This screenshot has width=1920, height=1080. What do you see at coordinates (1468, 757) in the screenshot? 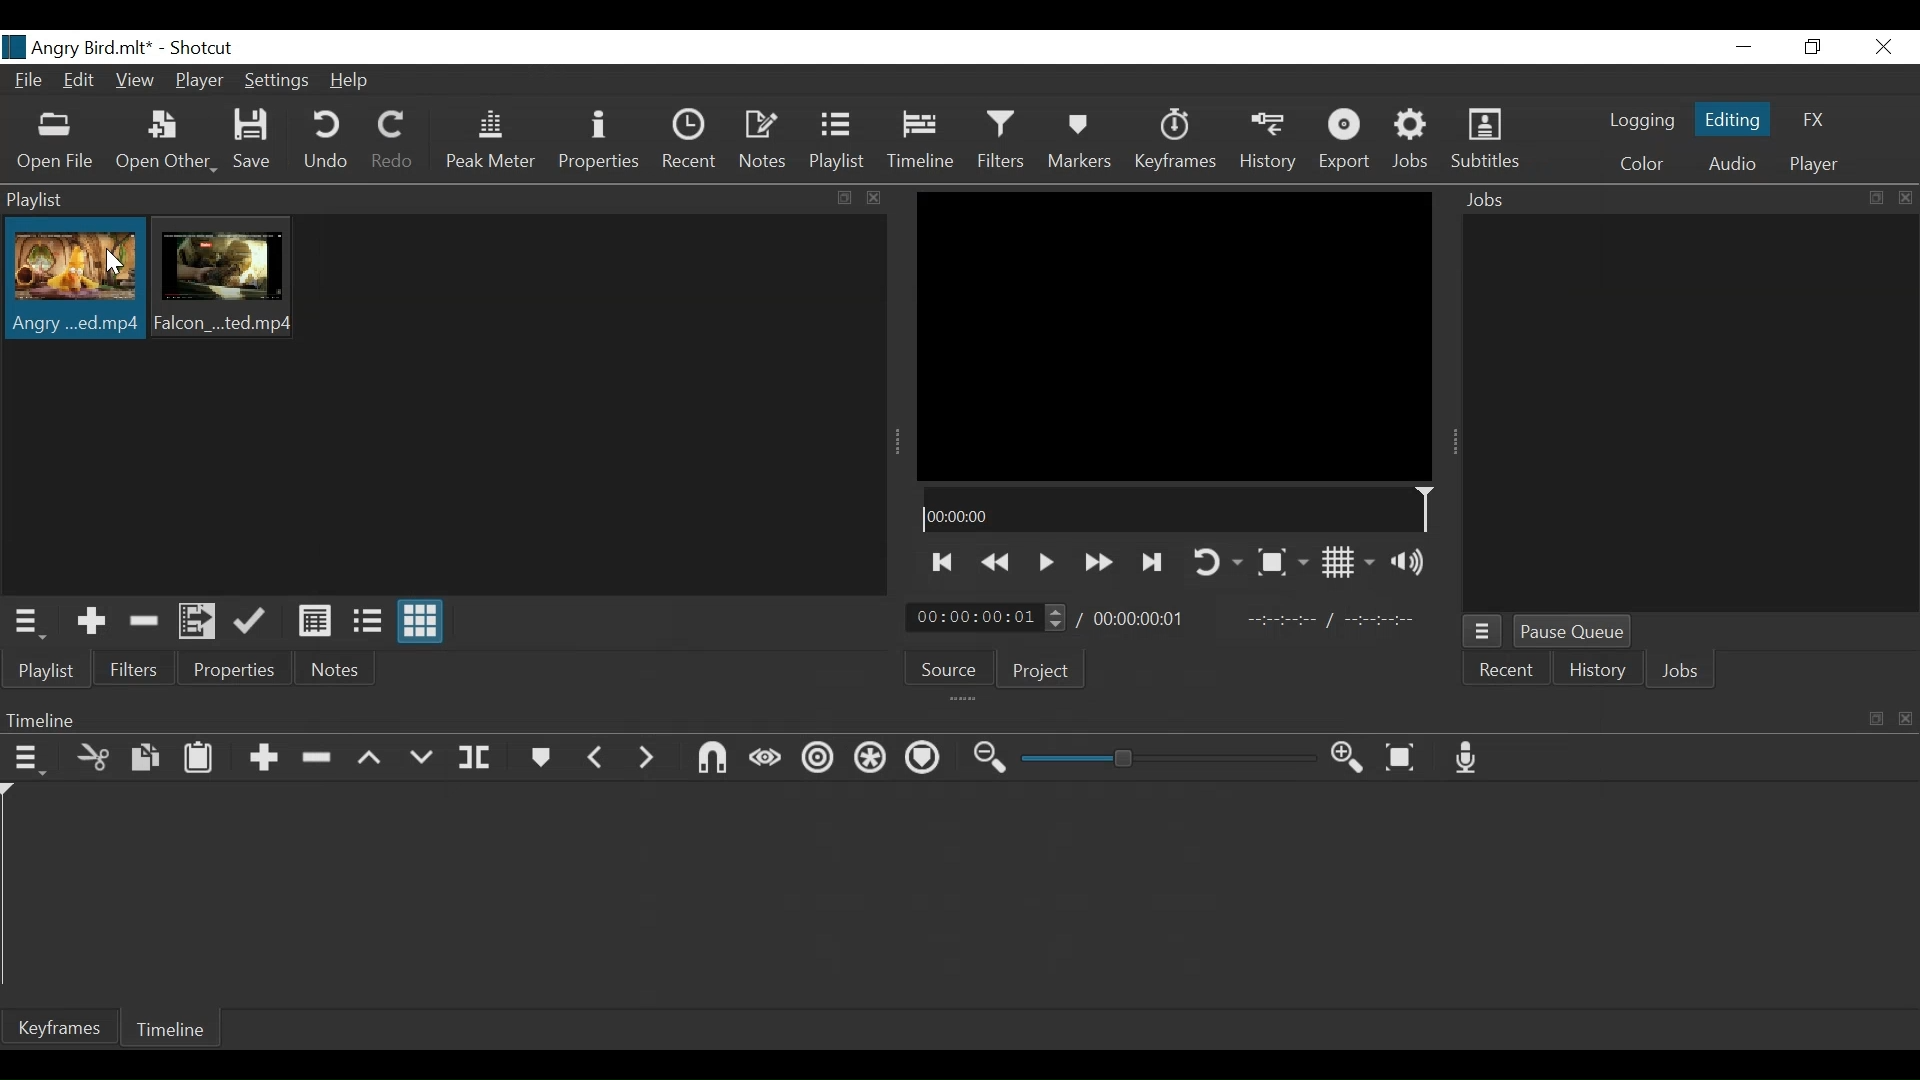
I see `Record audio` at bounding box center [1468, 757].